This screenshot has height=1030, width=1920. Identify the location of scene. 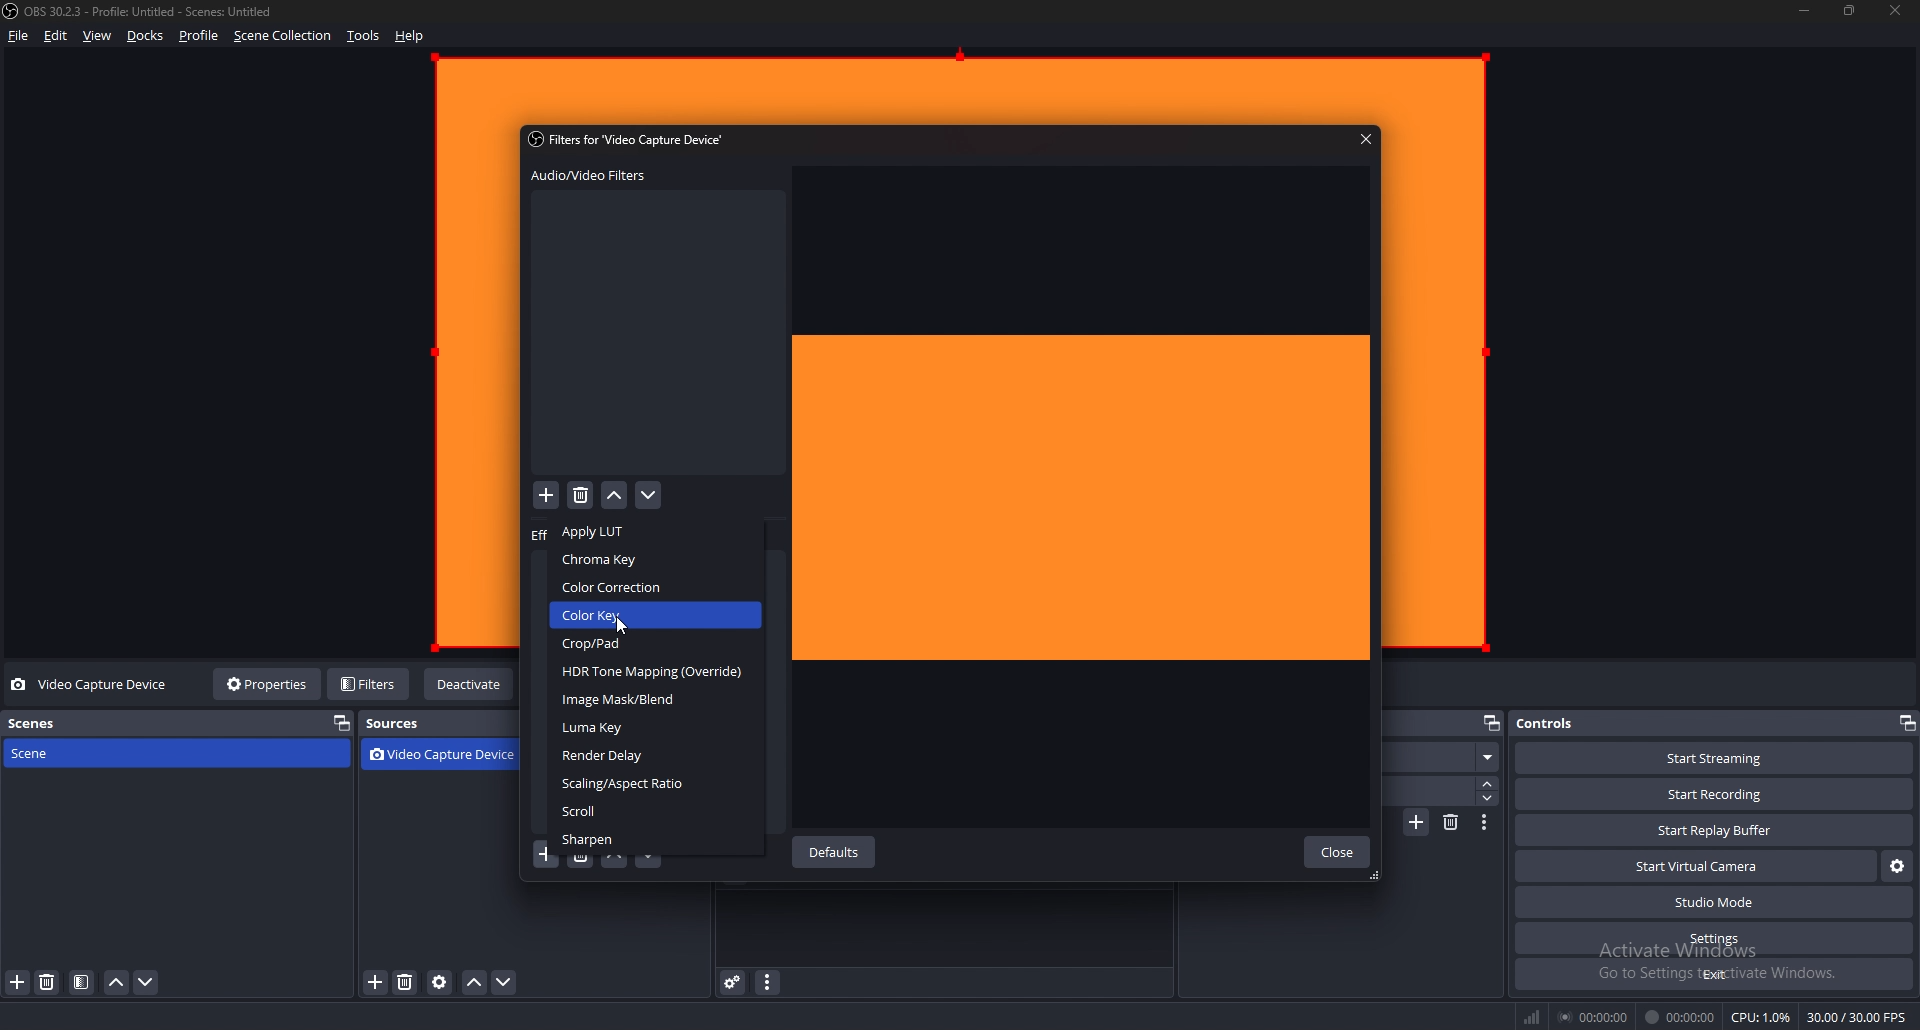
(93, 753).